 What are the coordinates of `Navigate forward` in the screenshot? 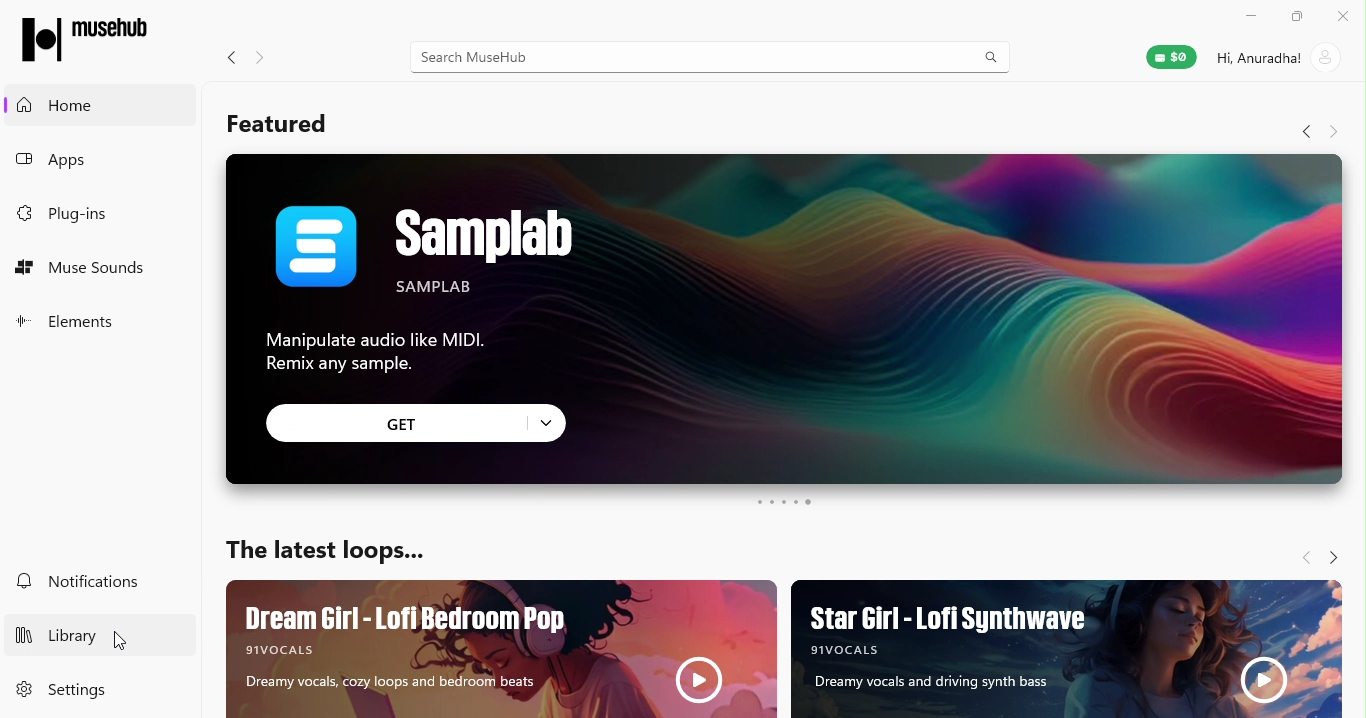 It's located at (1339, 554).